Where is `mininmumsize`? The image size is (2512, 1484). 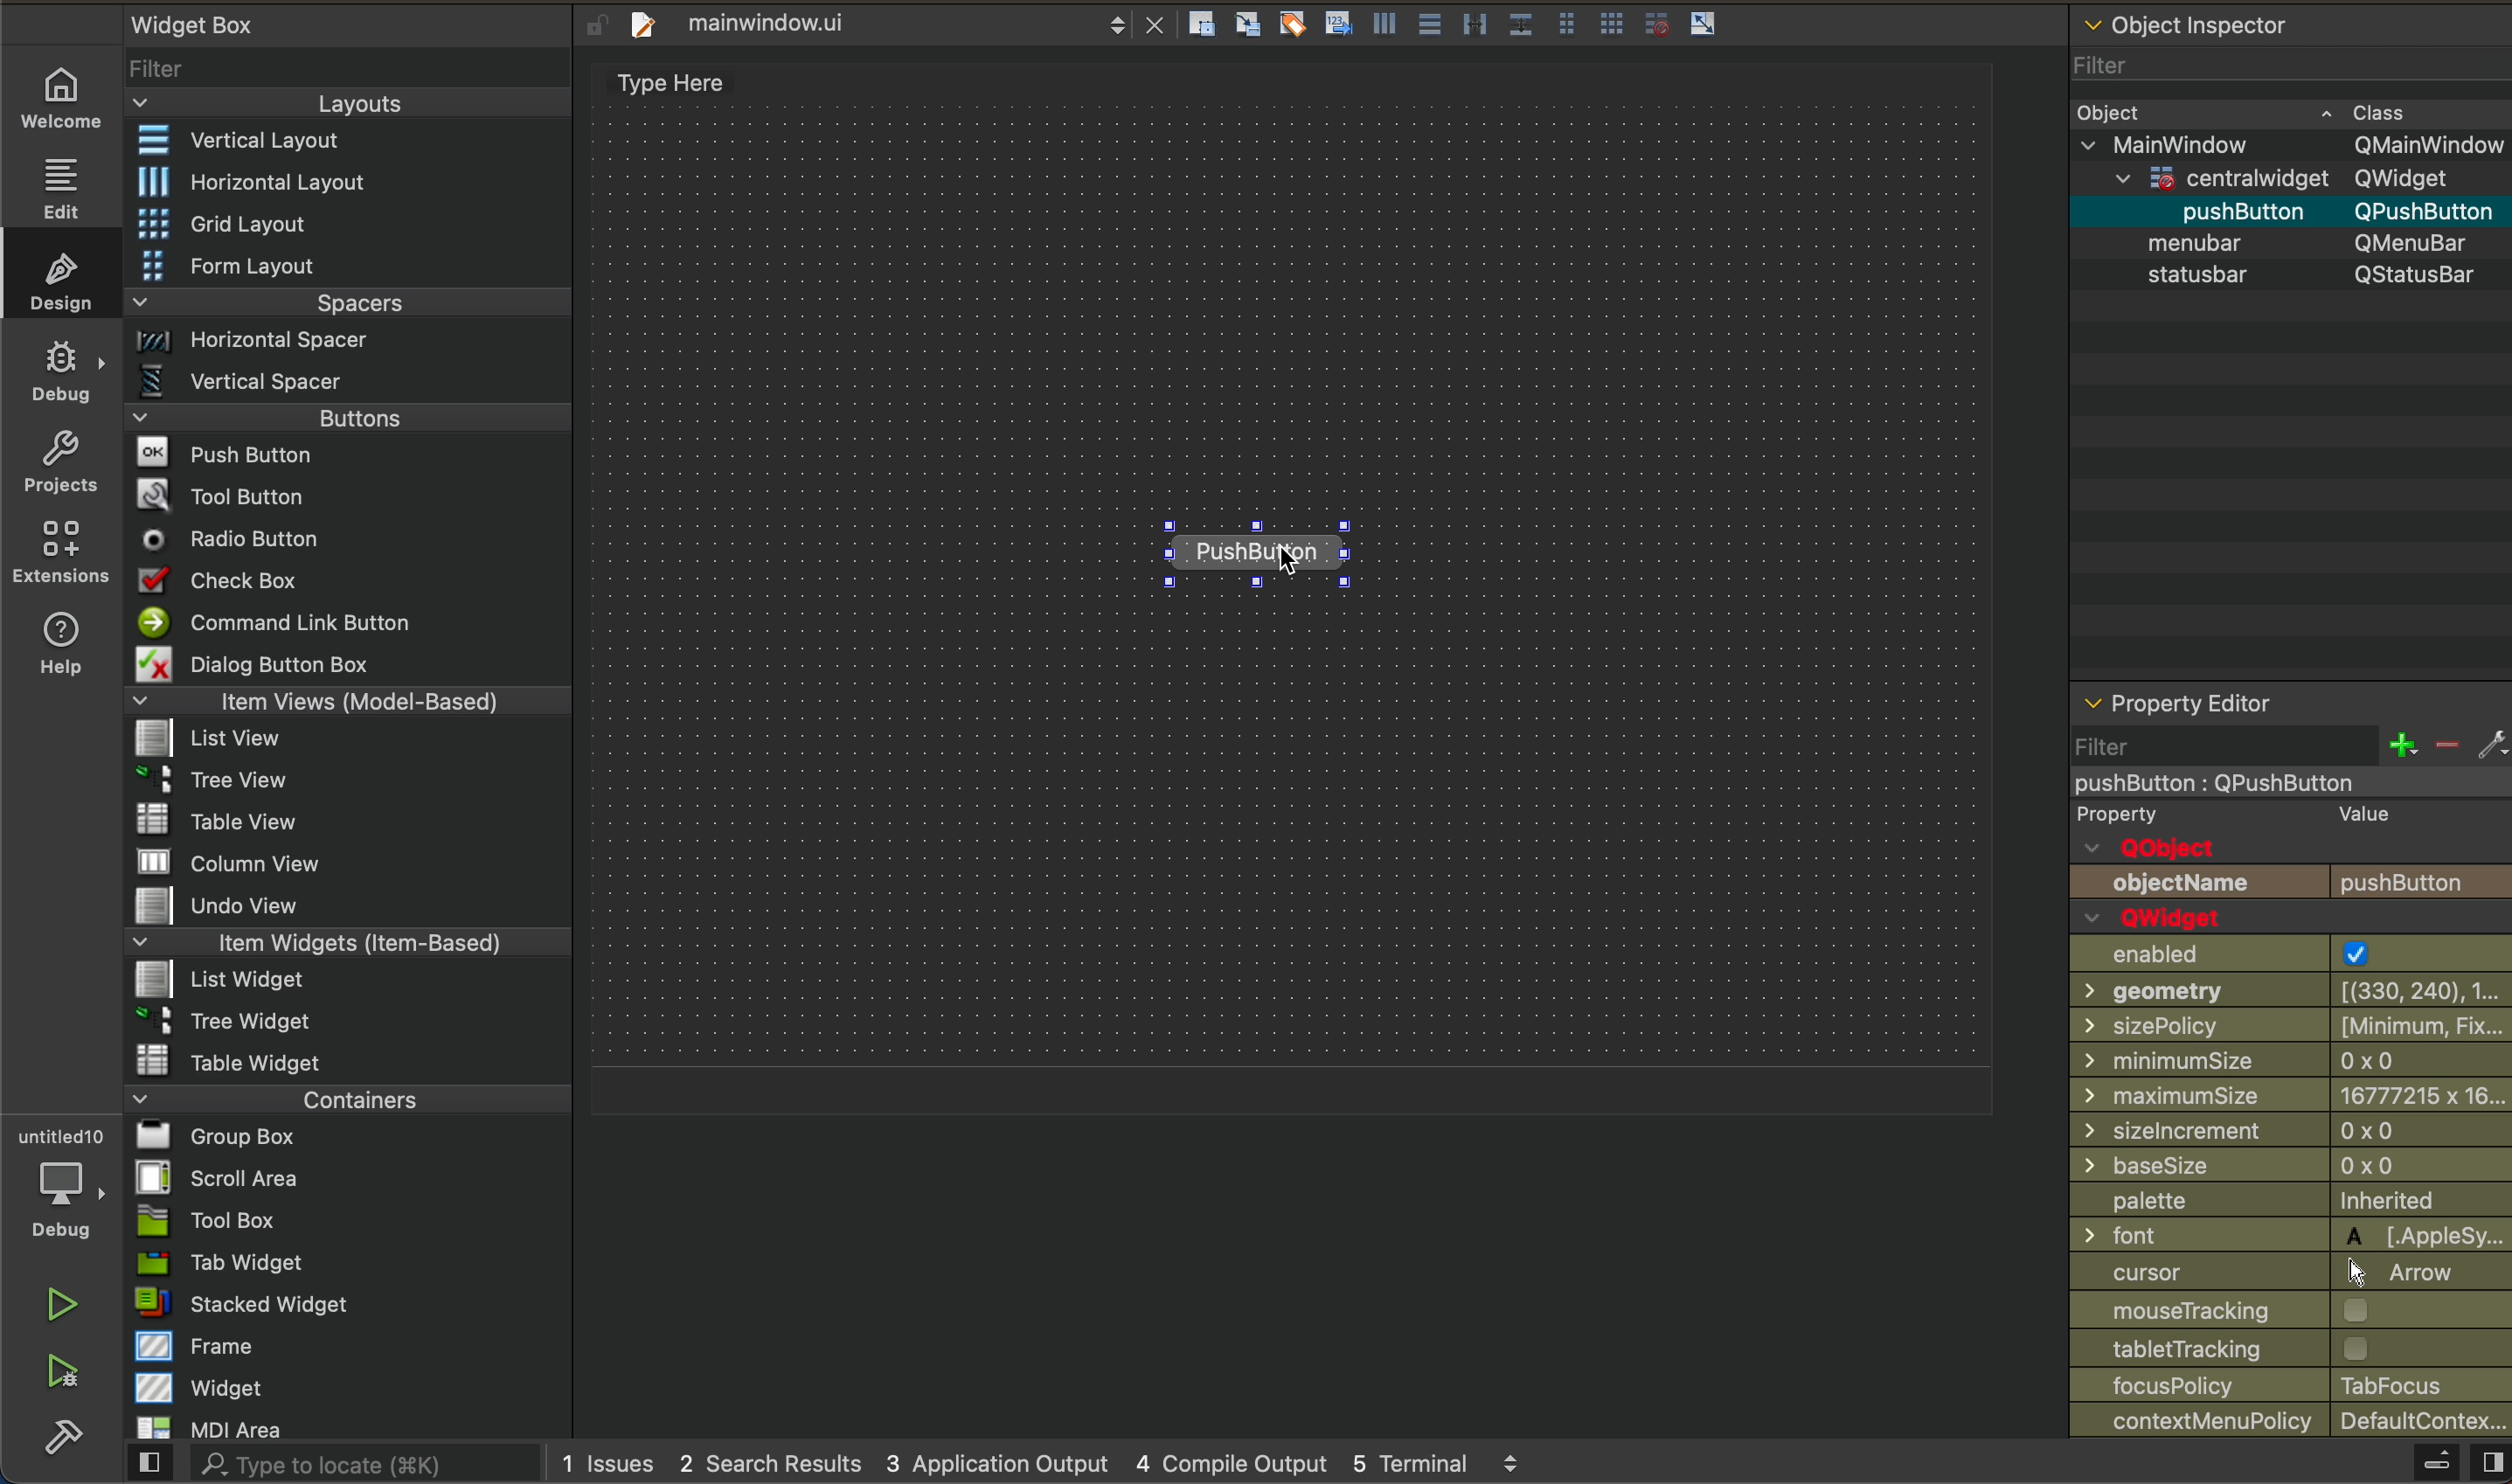 mininmumsize is located at coordinates (2290, 1059).